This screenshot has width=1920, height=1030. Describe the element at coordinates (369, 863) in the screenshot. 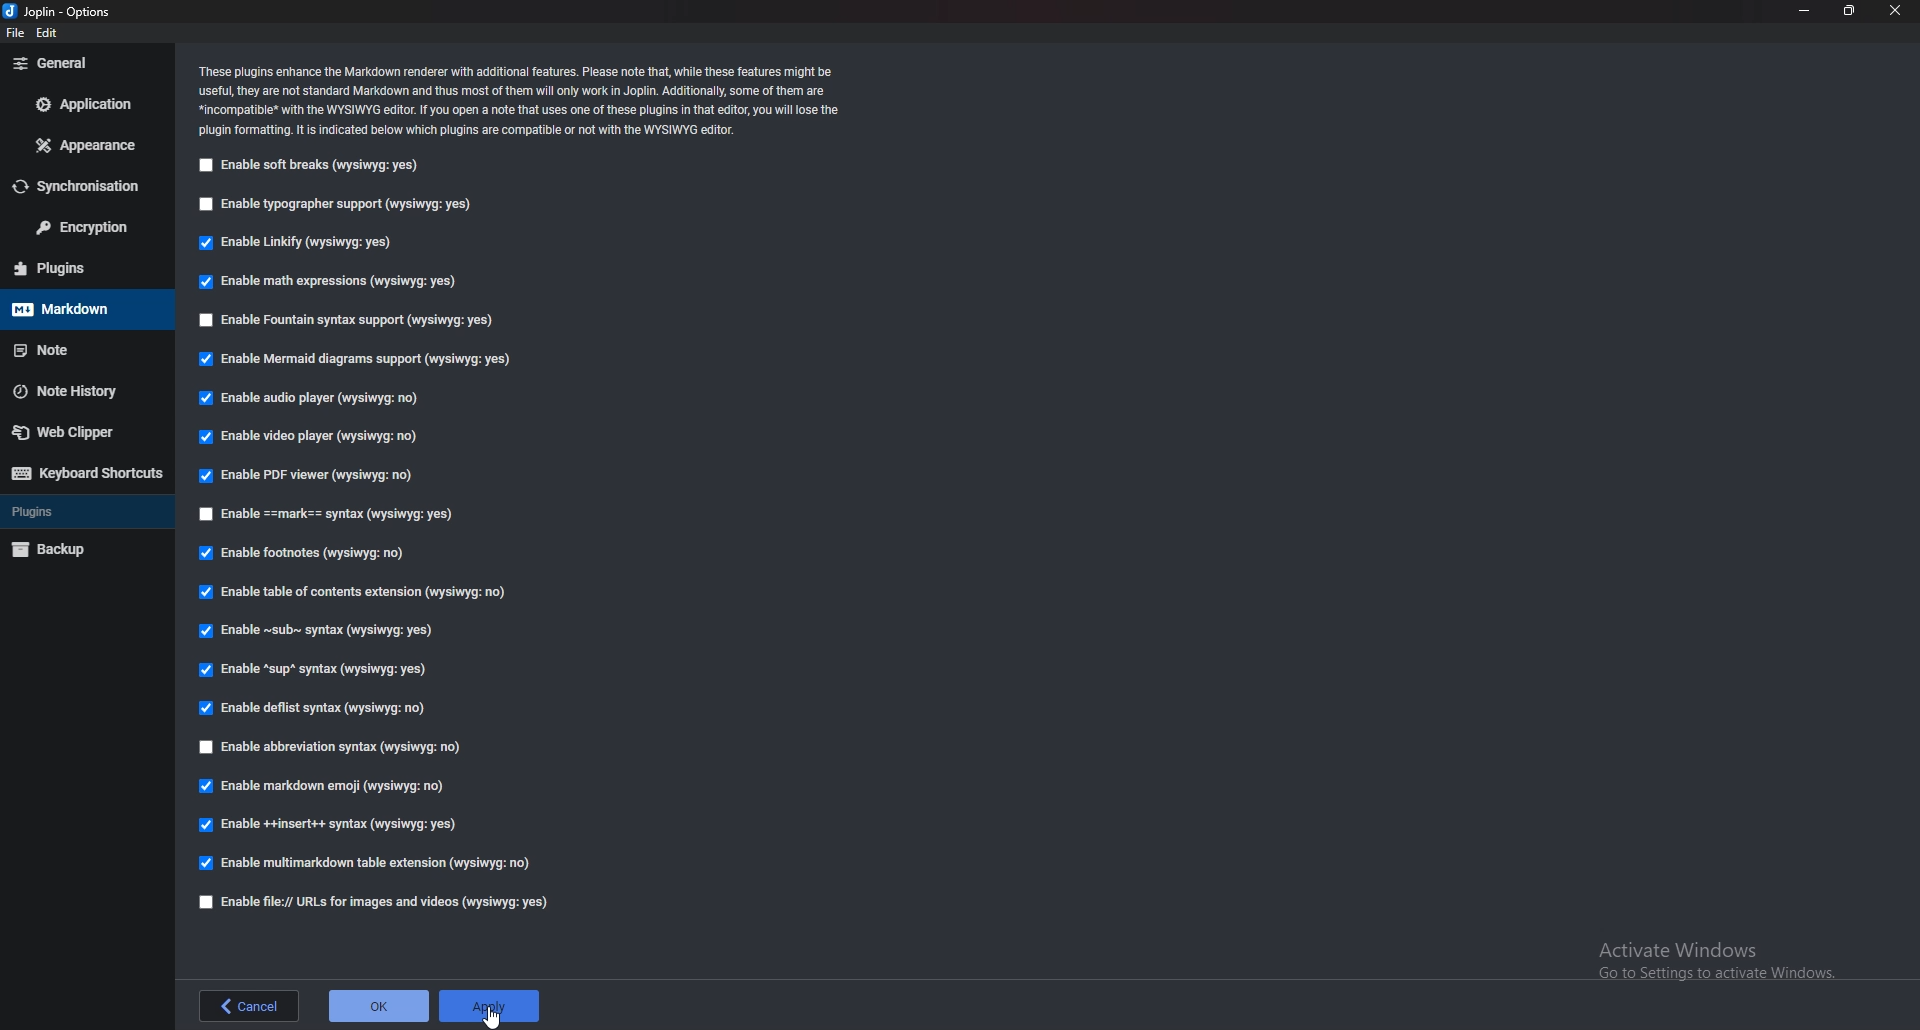

I see `enable multimark down table extension` at that location.